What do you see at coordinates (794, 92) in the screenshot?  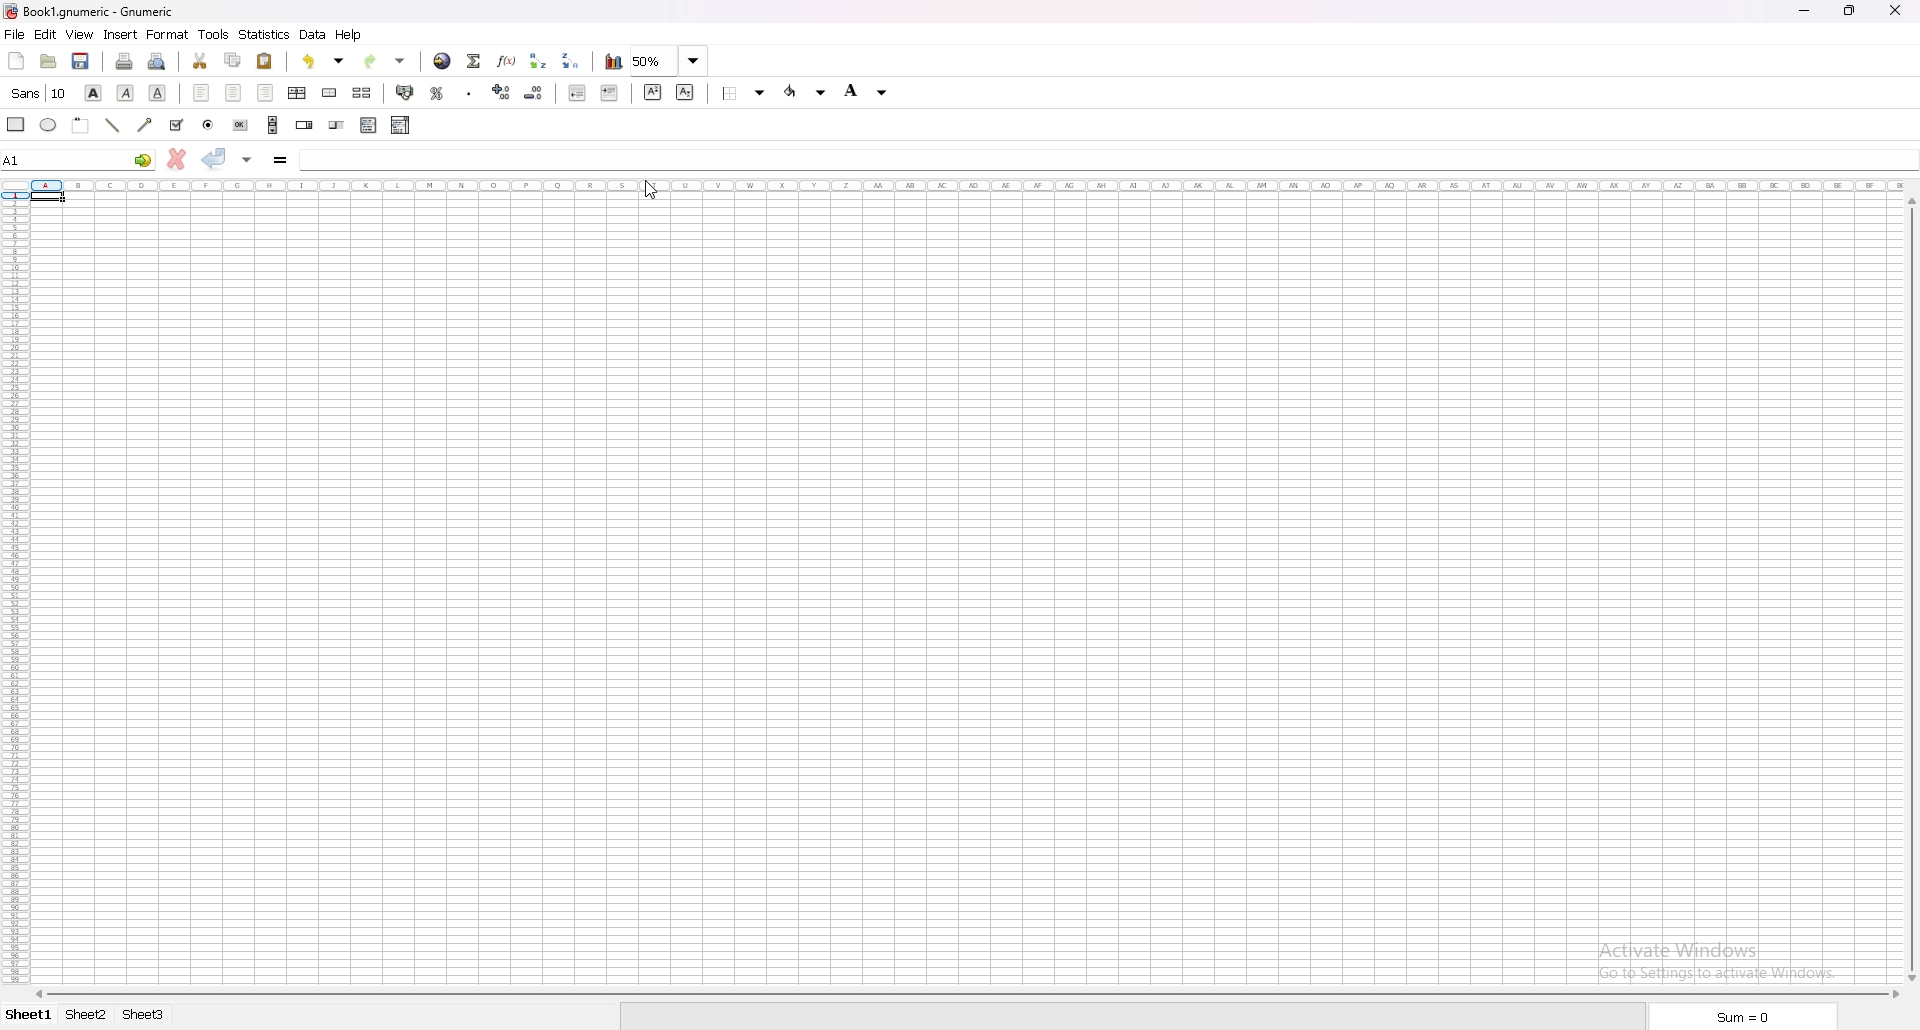 I see `foreground` at bounding box center [794, 92].